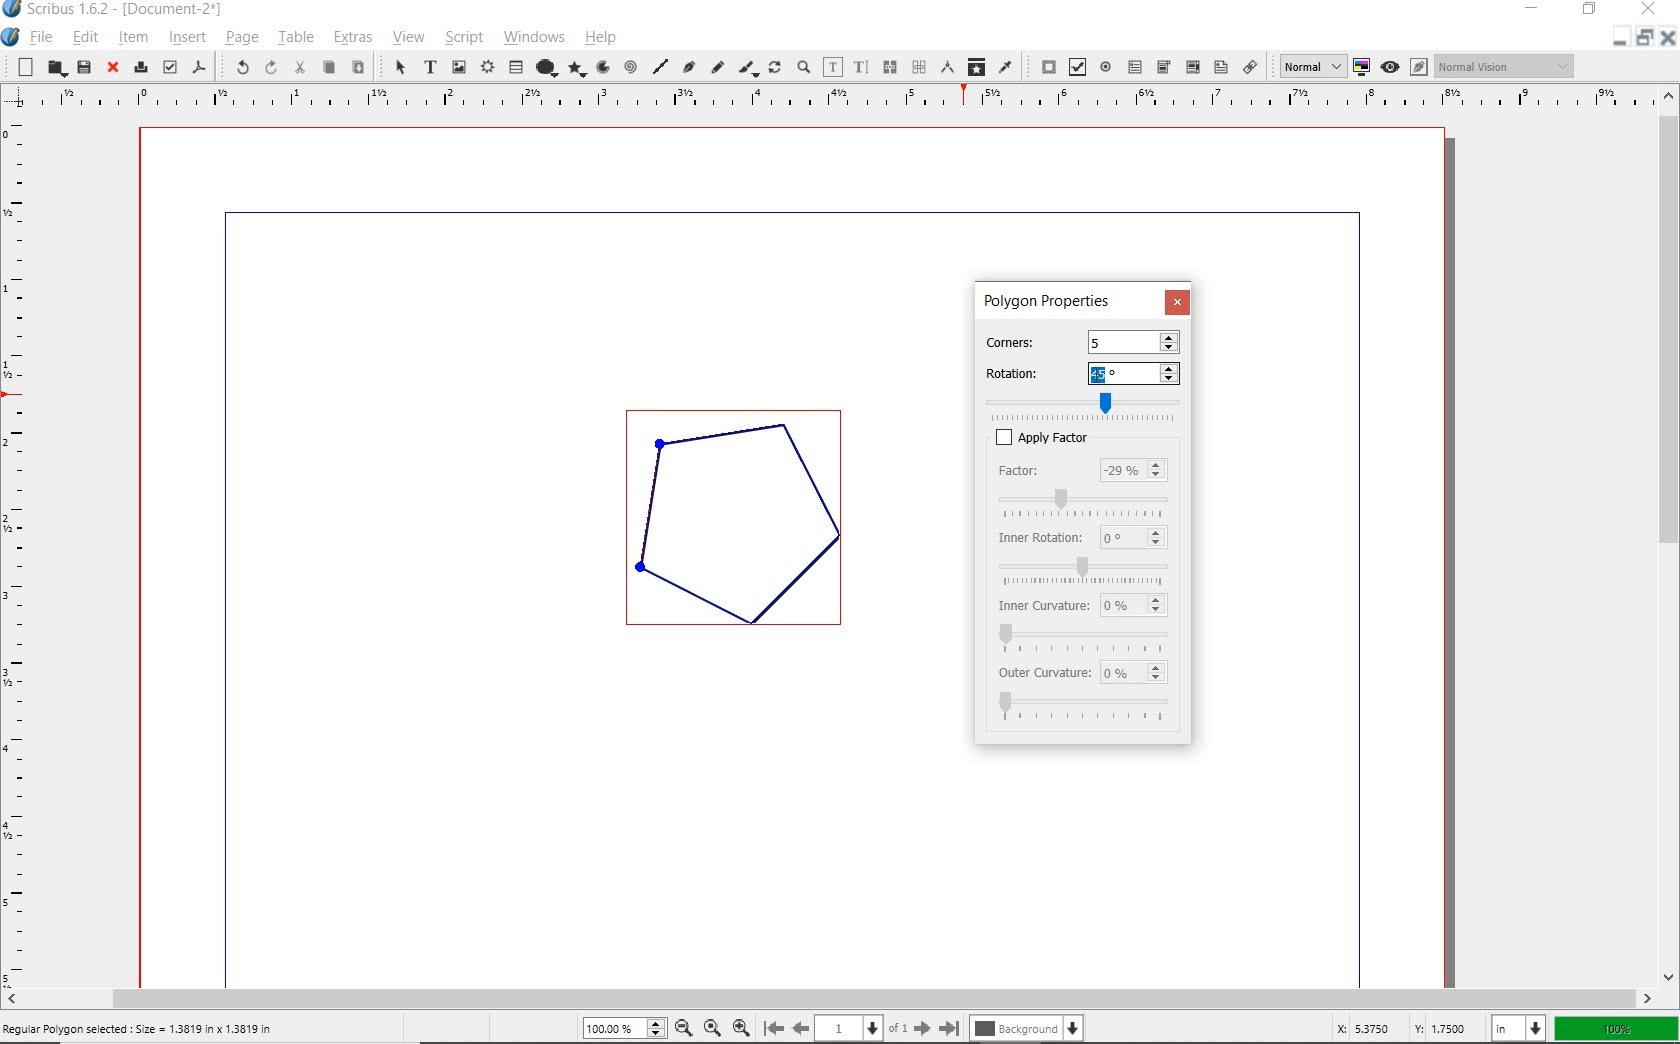 The image size is (1680, 1044). I want to click on script, so click(462, 38).